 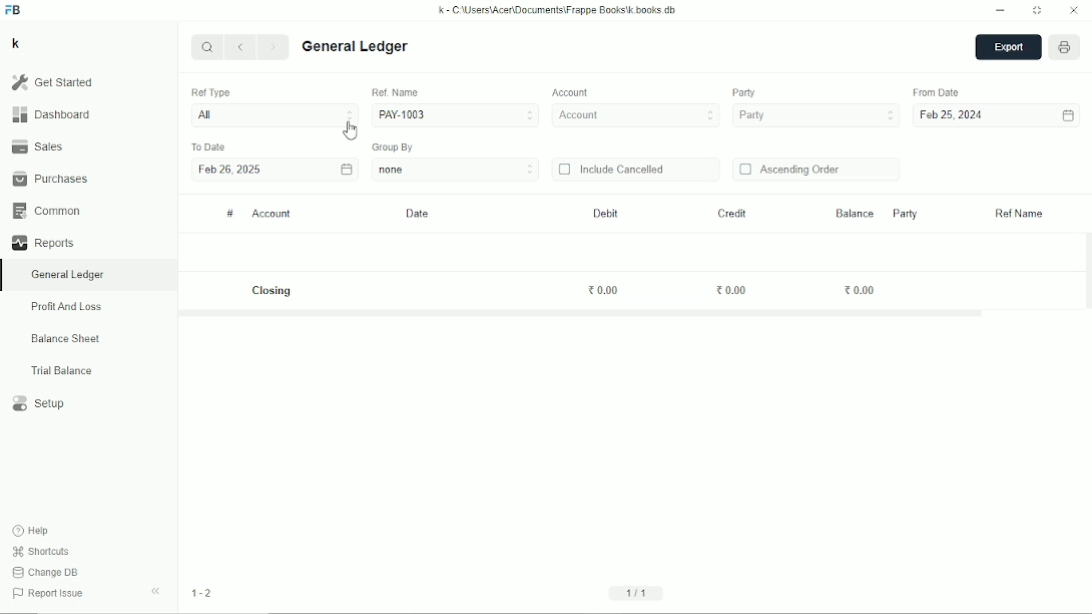 I want to click on Include cancelled, so click(x=611, y=169).